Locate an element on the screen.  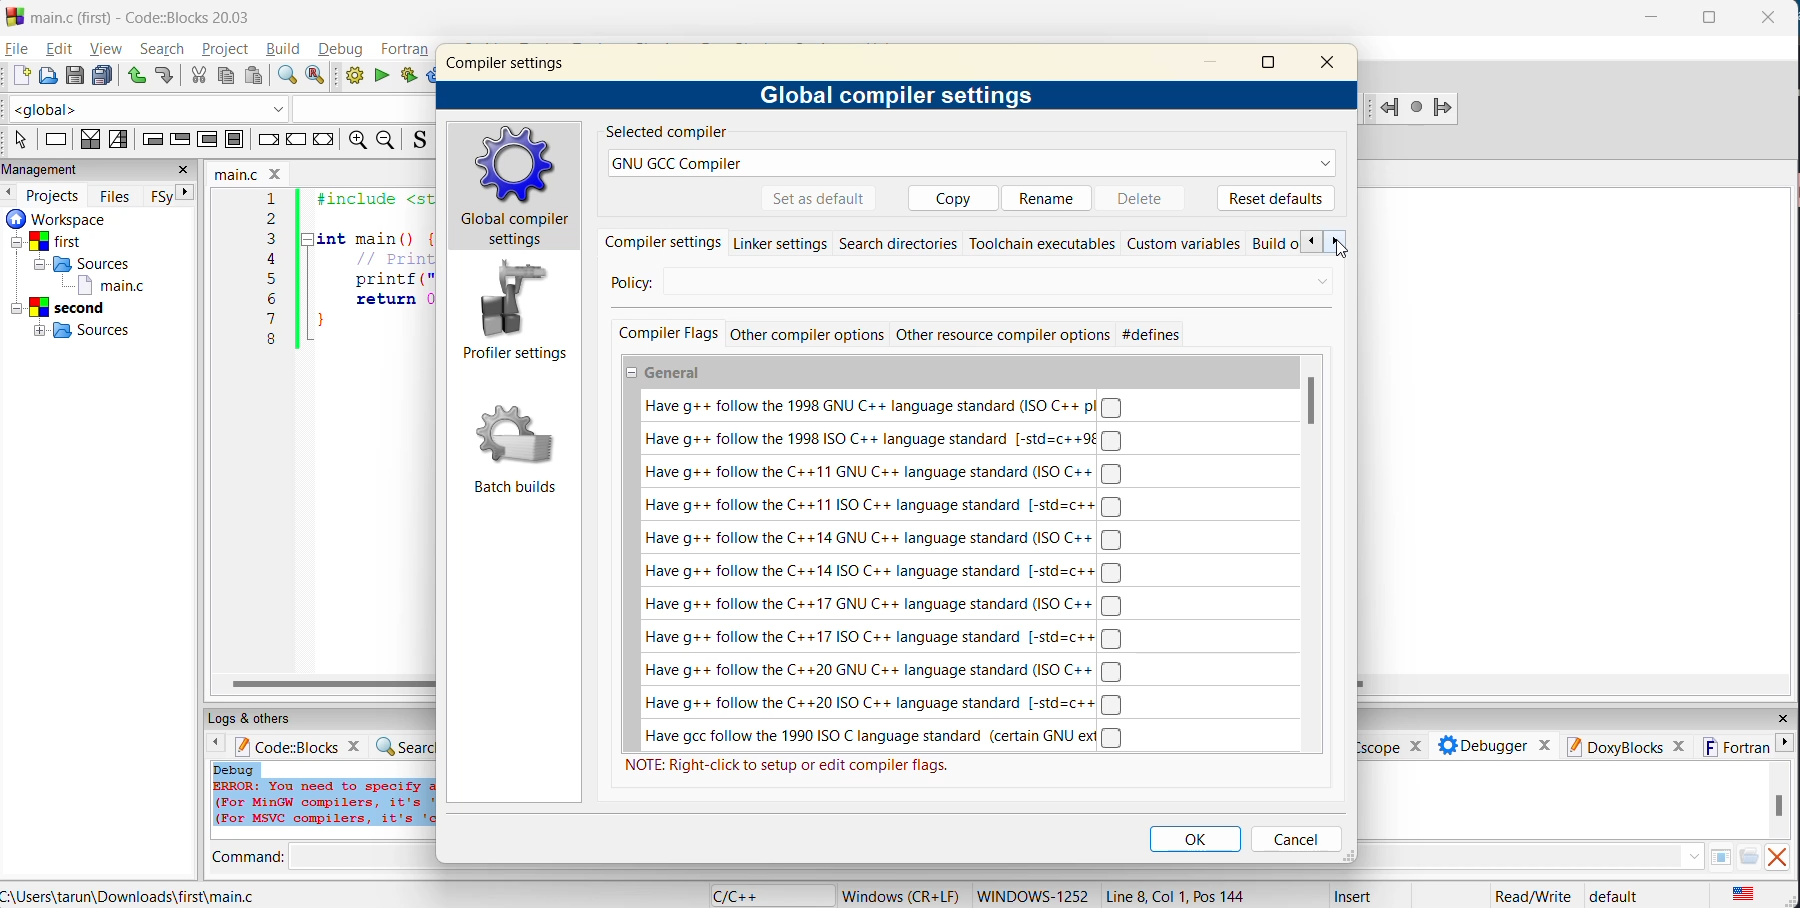
toolchain executables is located at coordinates (1043, 246).